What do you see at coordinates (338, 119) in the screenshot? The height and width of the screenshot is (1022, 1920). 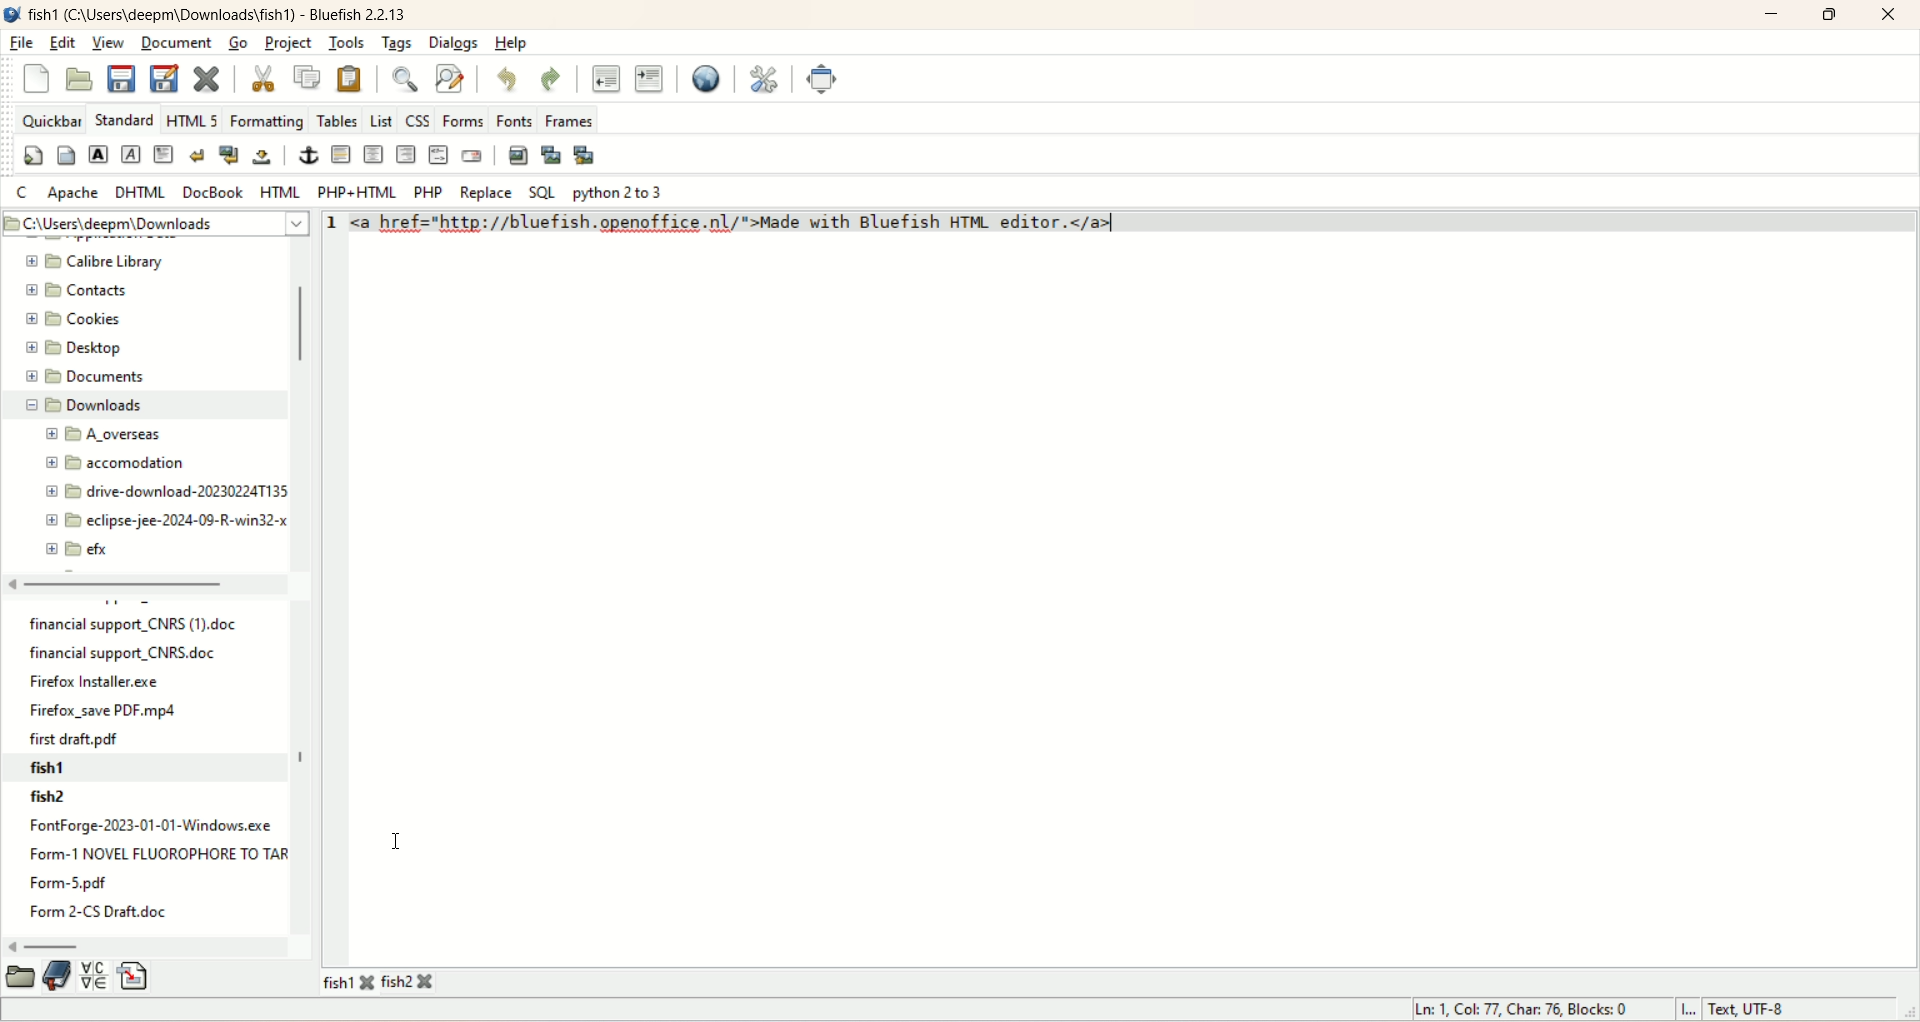 I see `tables` at bounding box center [338, 119].